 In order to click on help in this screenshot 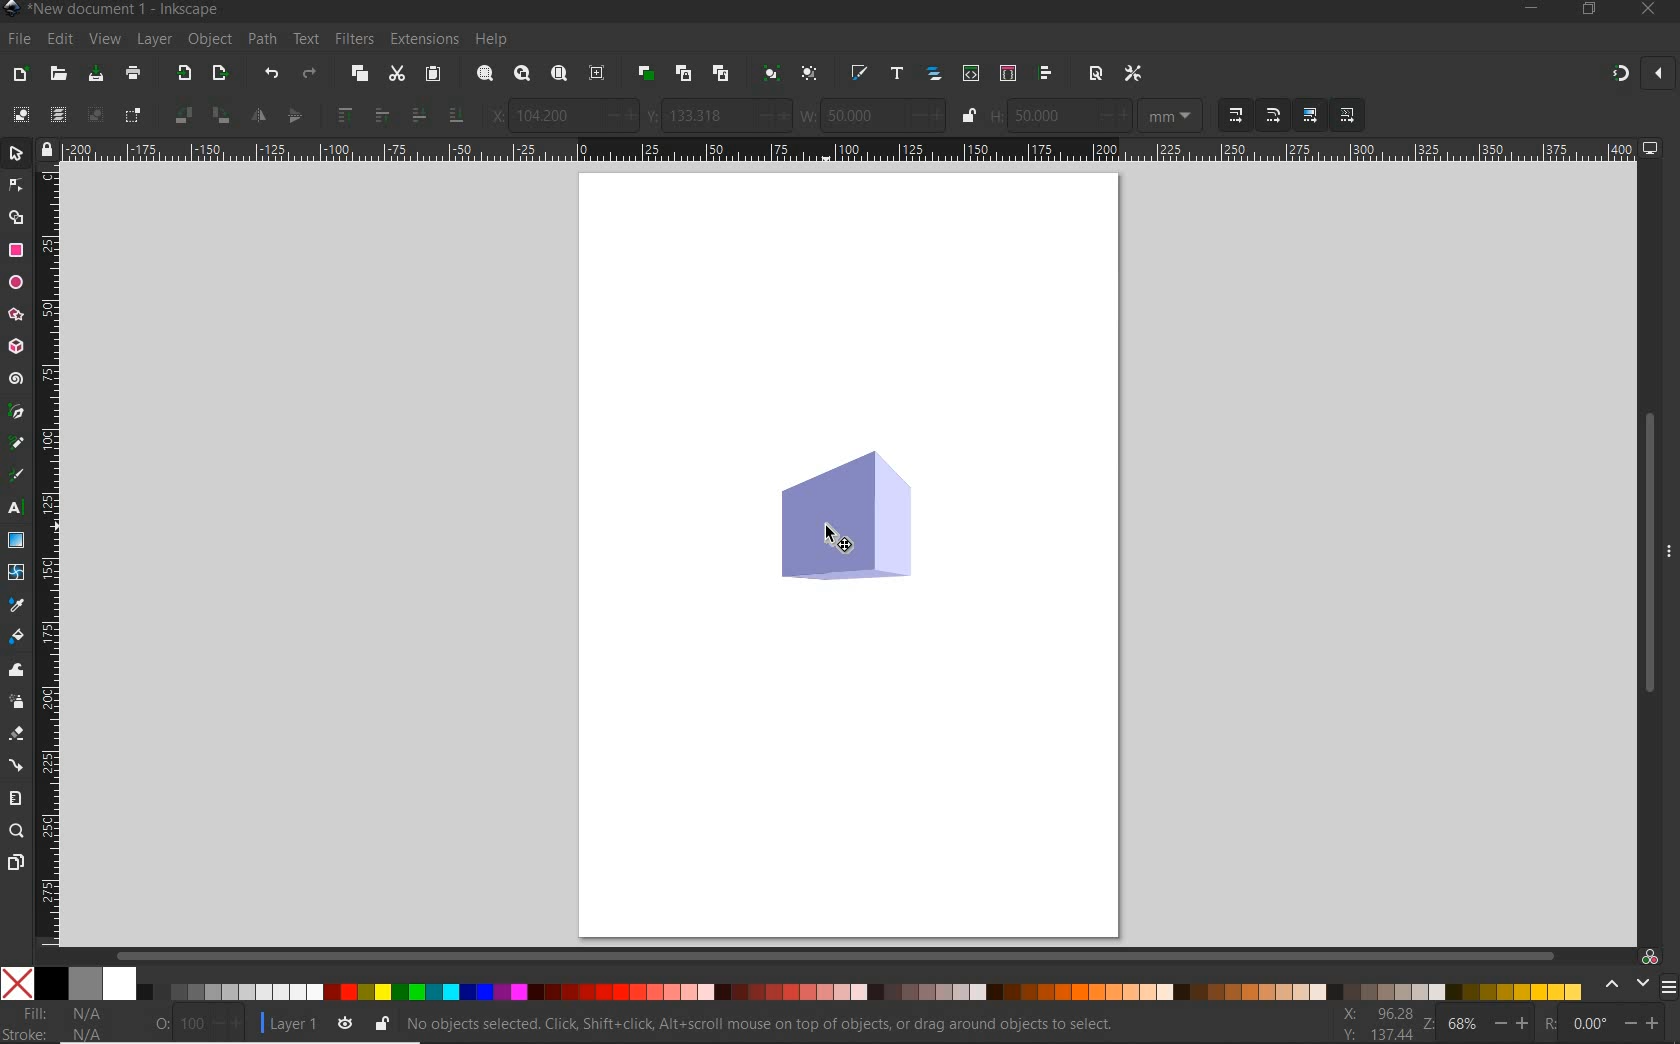, I will do `click(493, 39)`.